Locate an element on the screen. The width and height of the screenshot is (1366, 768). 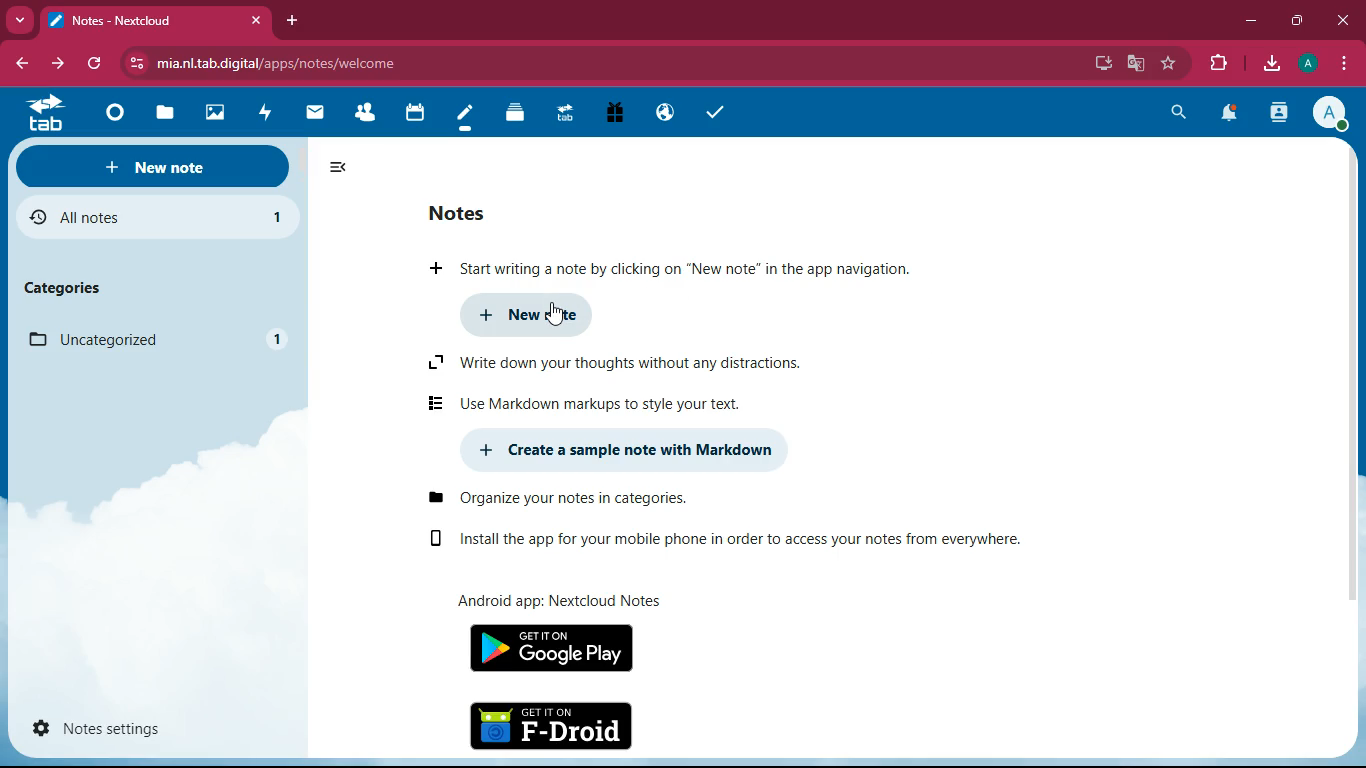
new note is located at coordinates (154, 165).